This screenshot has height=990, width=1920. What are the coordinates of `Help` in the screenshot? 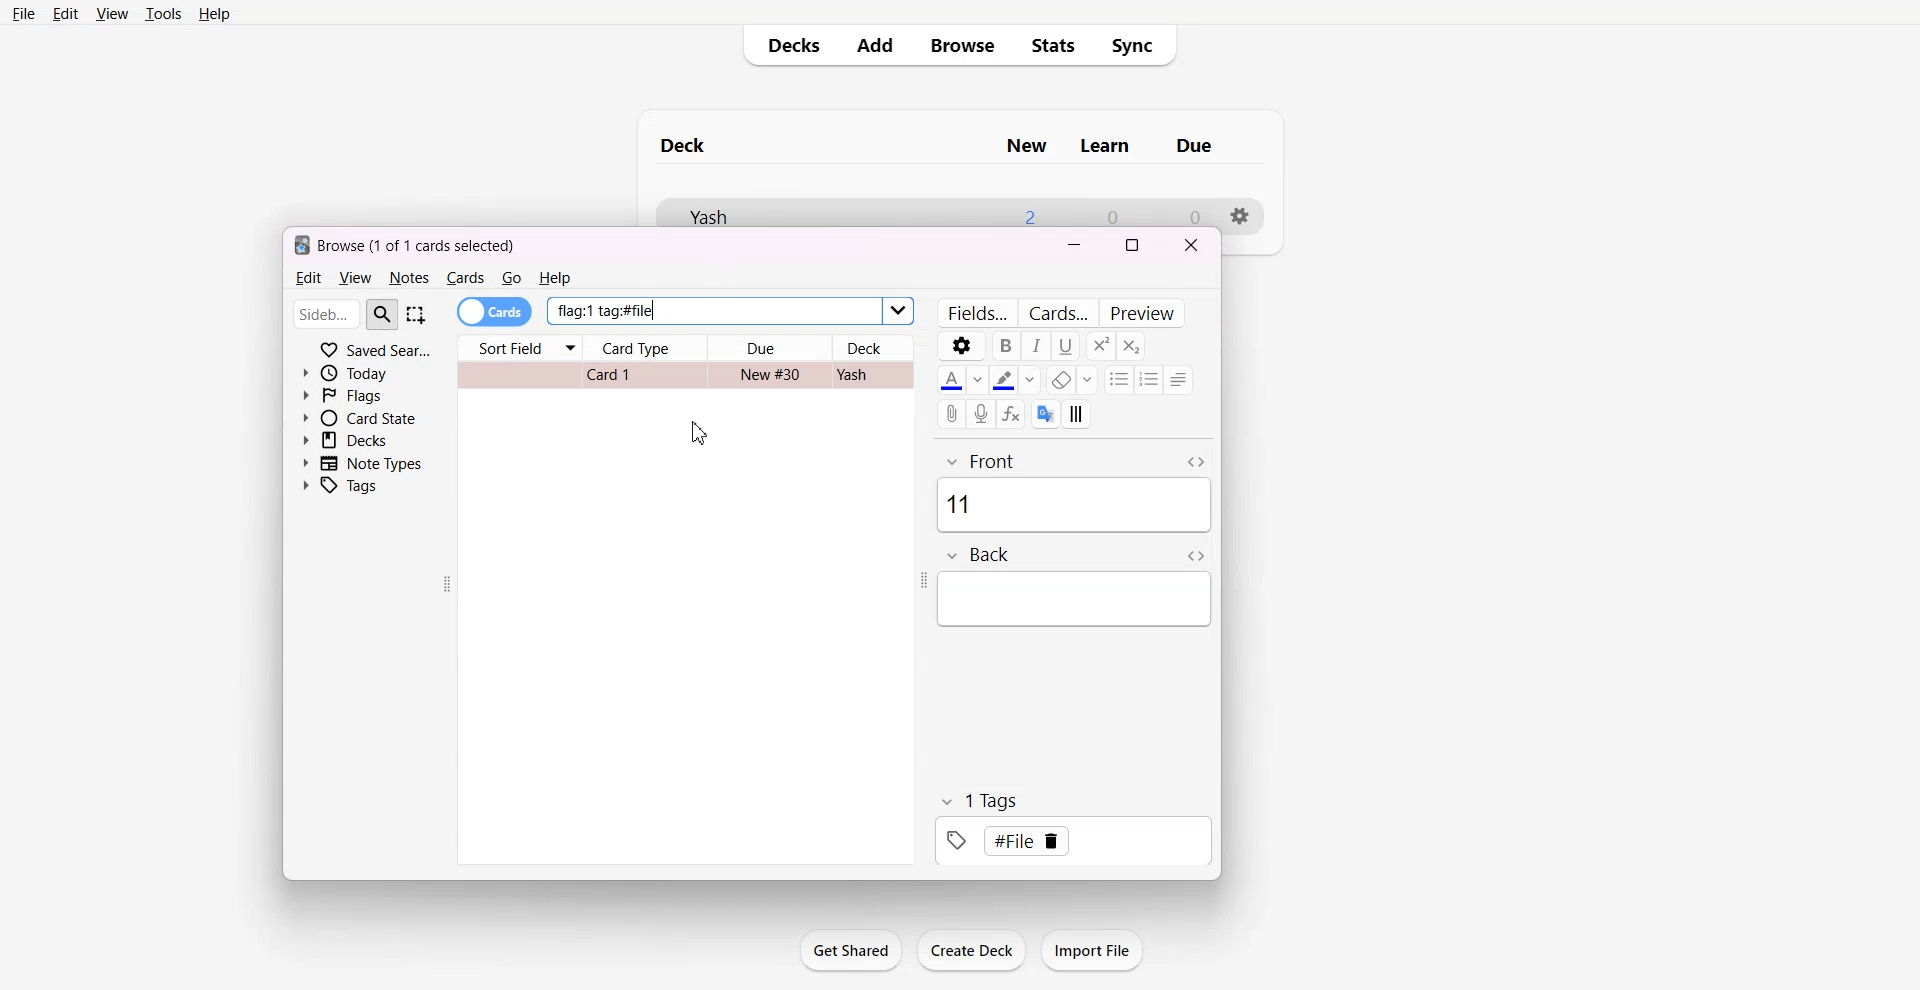 It's located at (214, 13).